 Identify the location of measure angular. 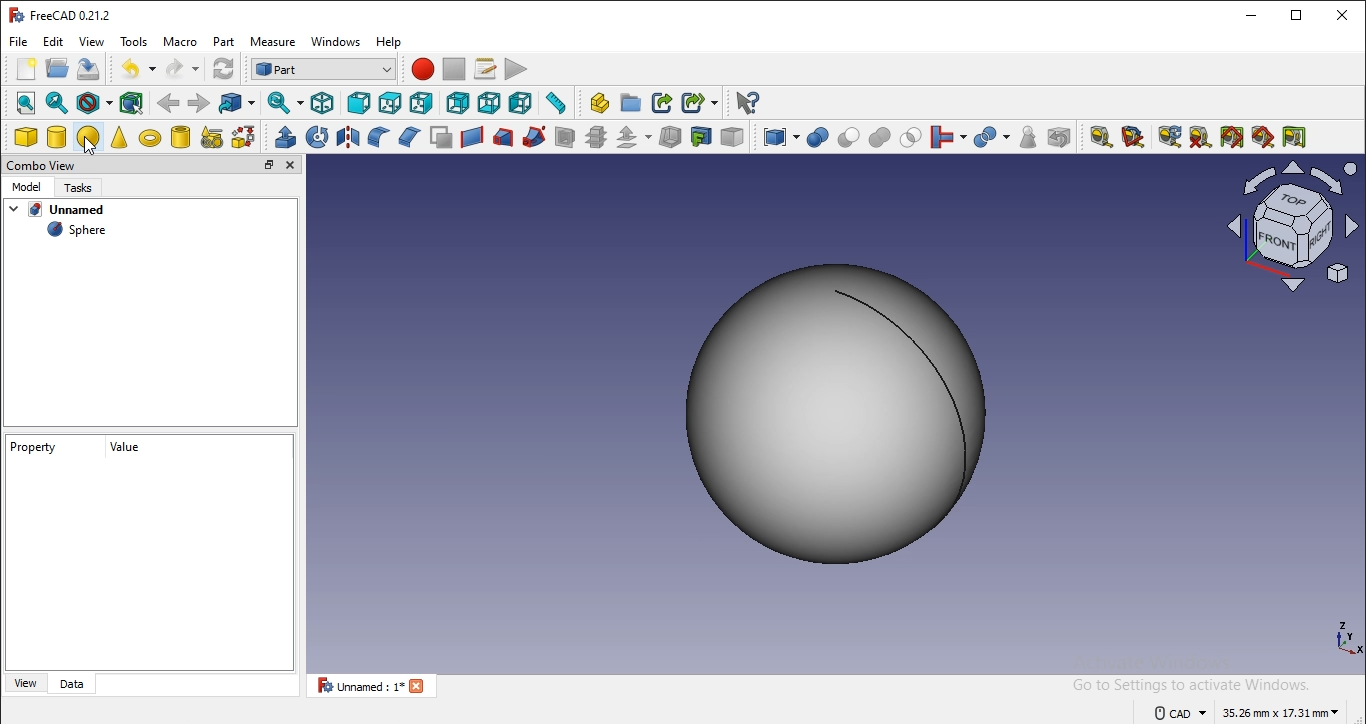
(1133, 137).